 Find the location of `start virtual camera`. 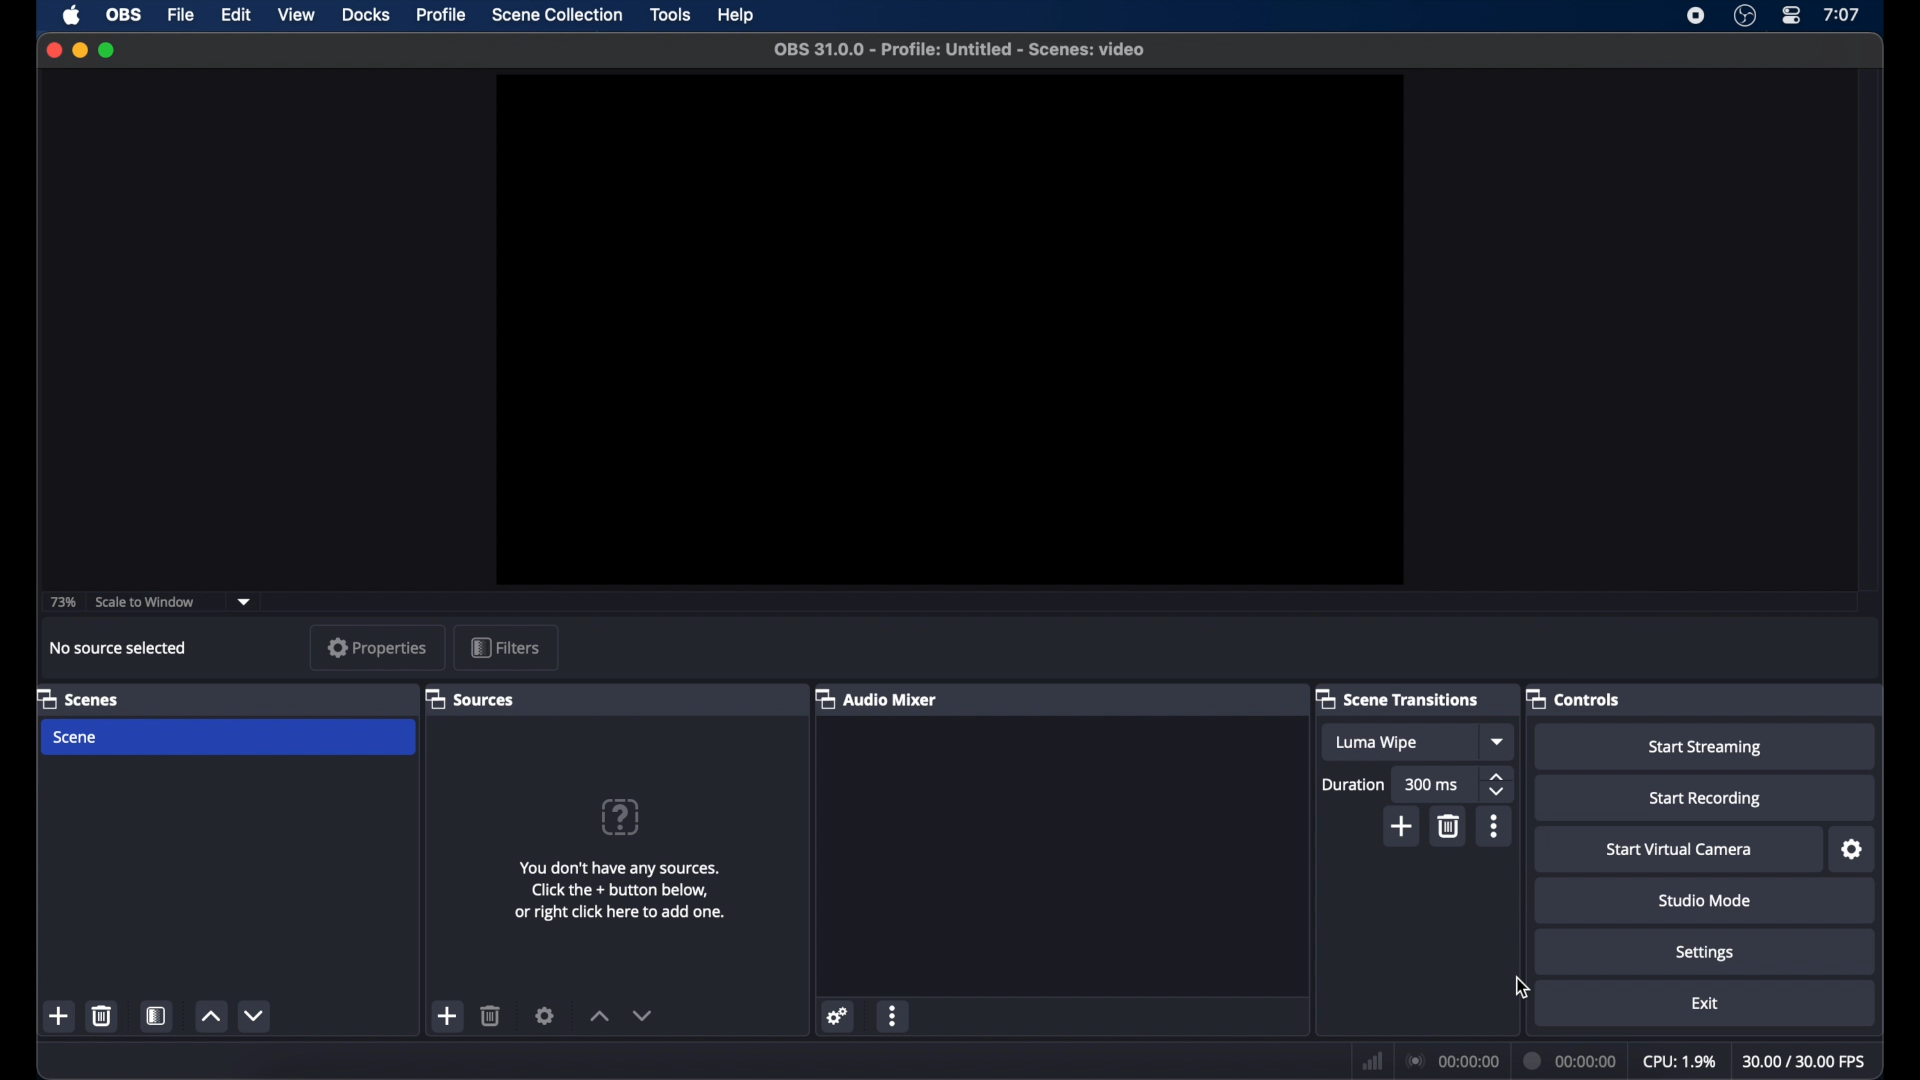

start virtual camera is located at coordinates (1679, 850).